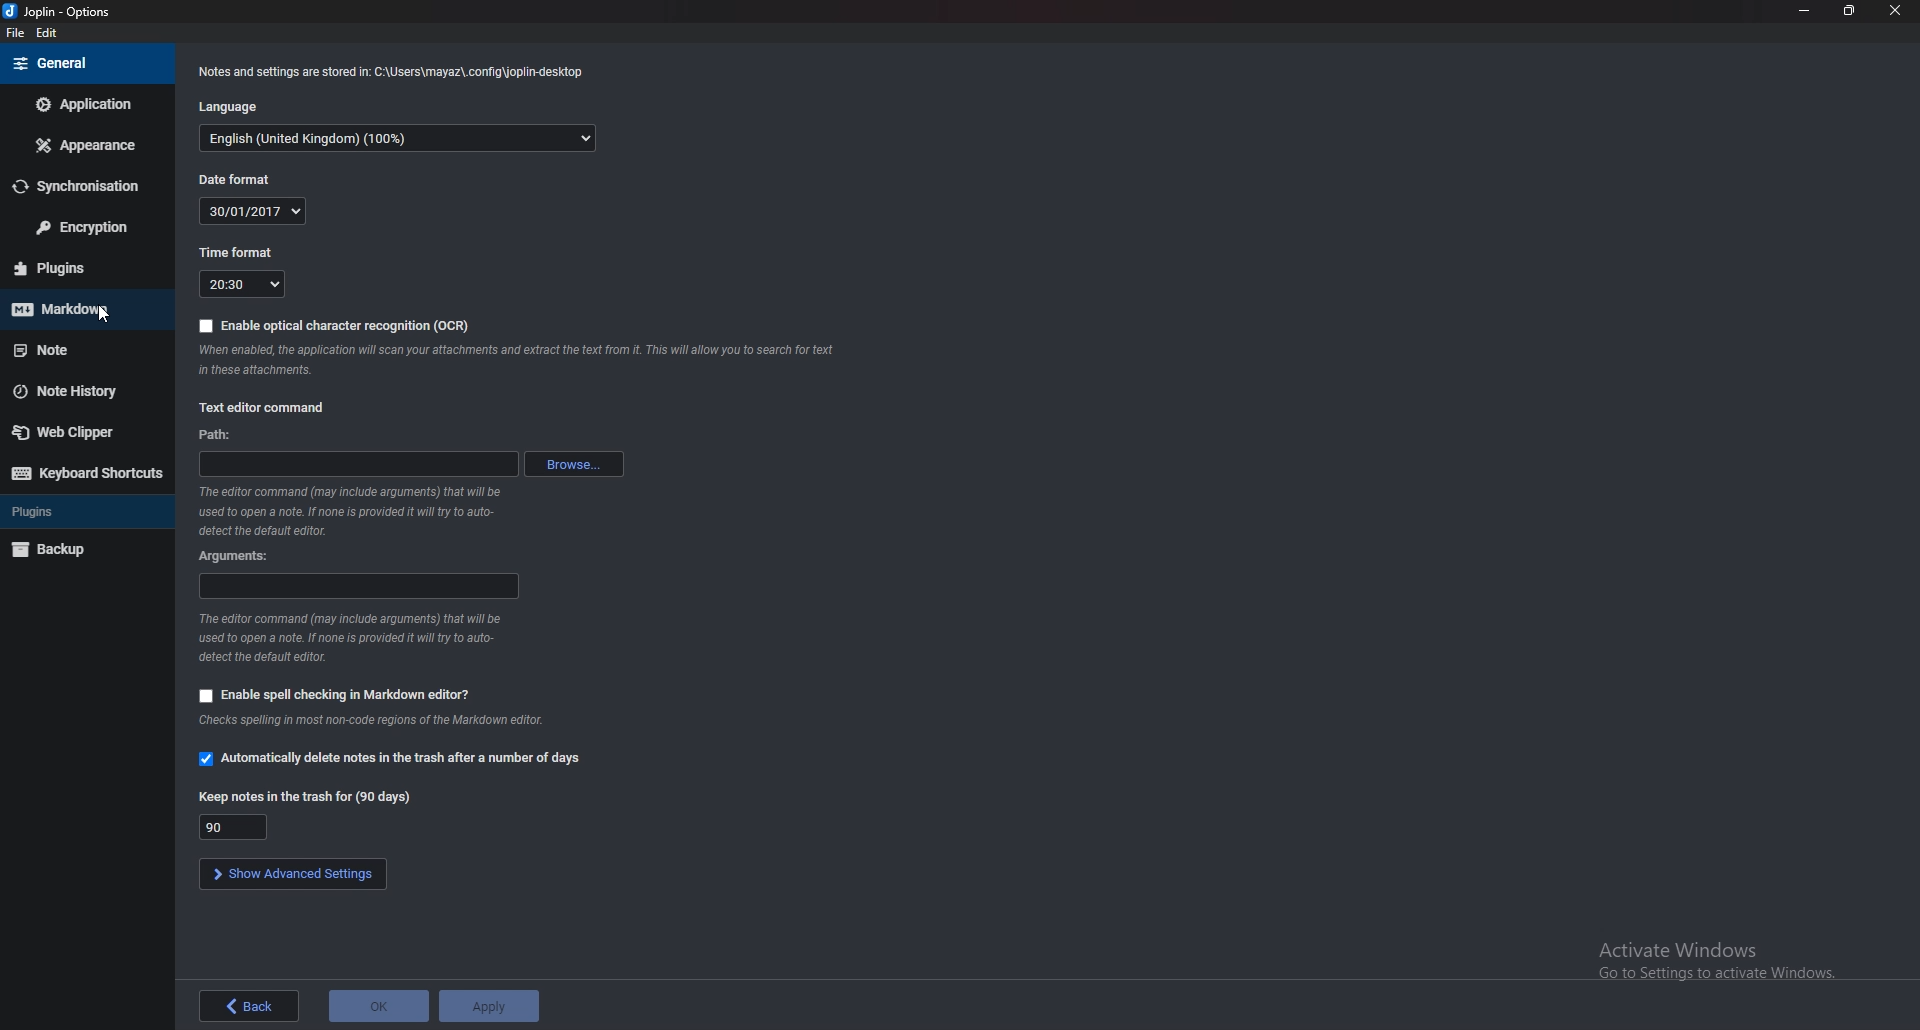 Image resolution: width=1920 pixels, height=1030 pixels. I want to click on Info, so click(375, 720).